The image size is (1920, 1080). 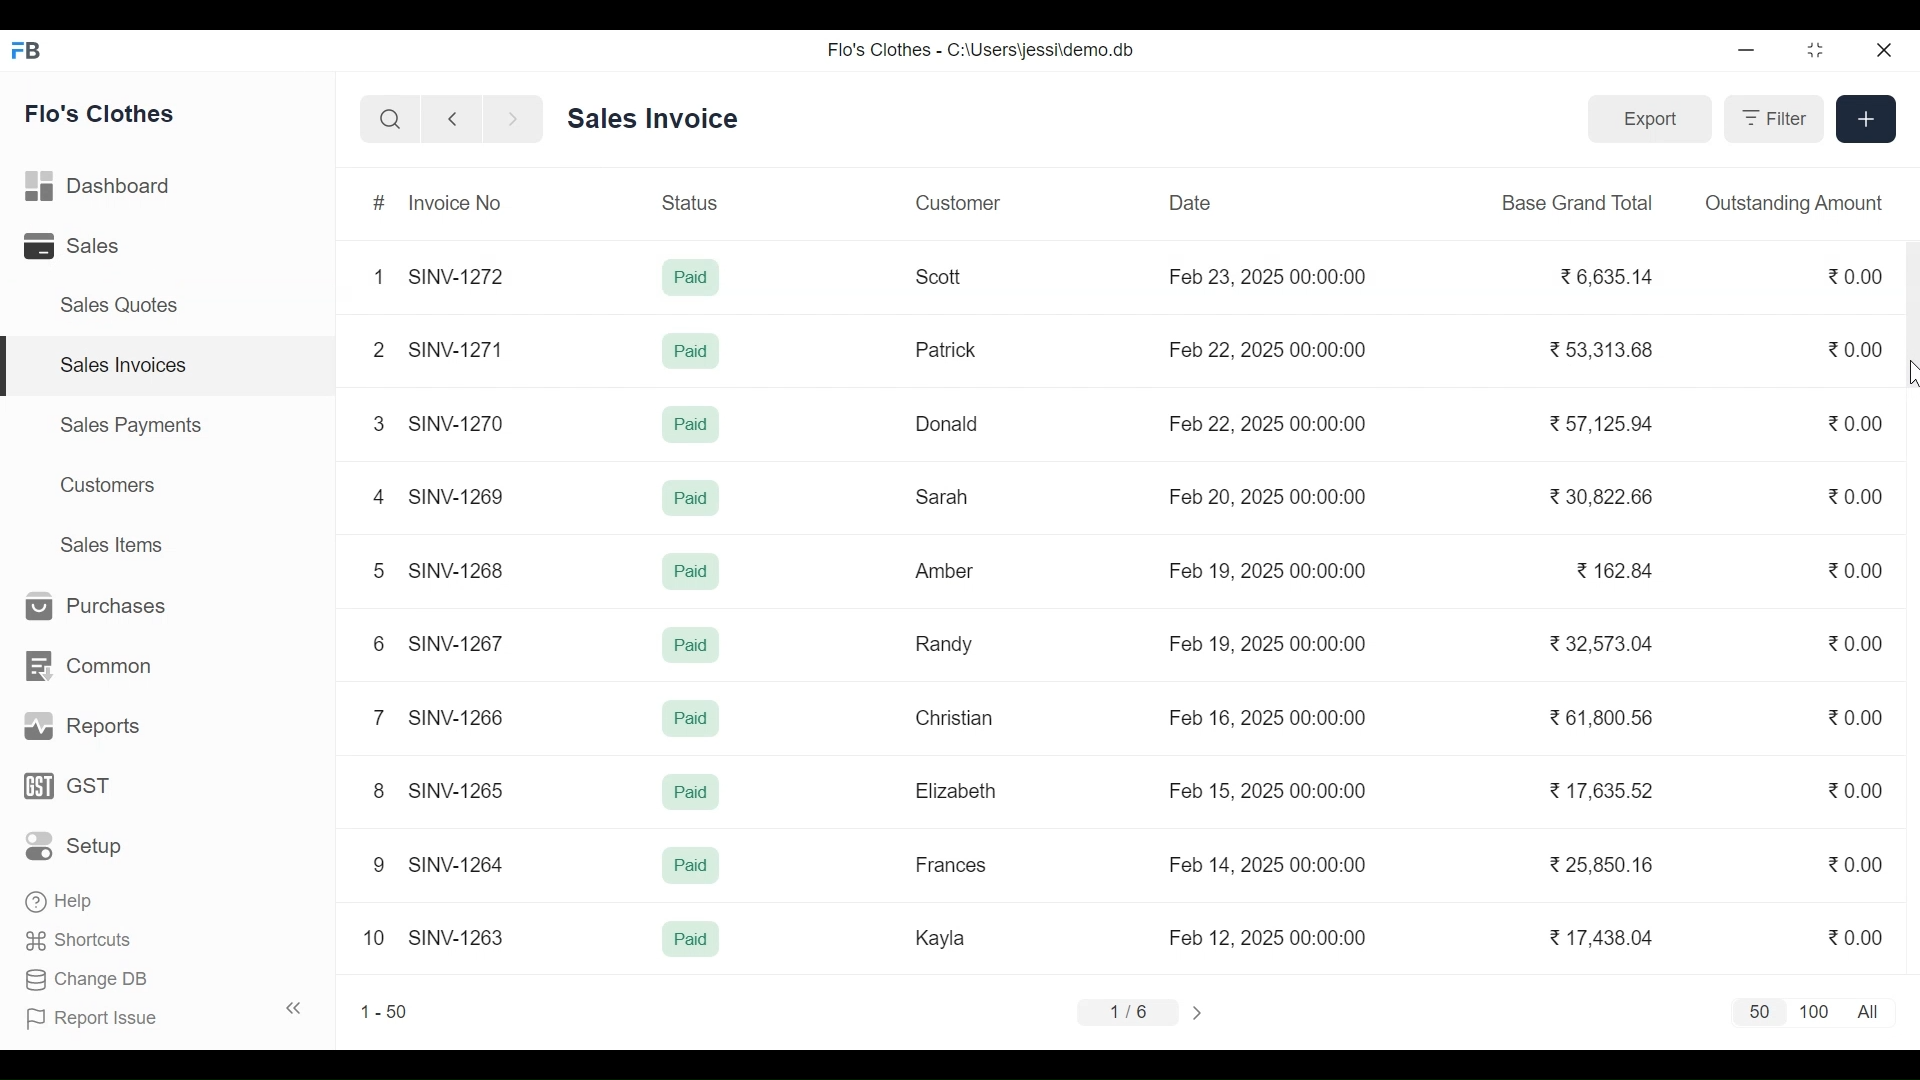 What do you see at coordinates (1857, 496) in the screenshot?
I see `0.00` at bounding box center [1857, 496].